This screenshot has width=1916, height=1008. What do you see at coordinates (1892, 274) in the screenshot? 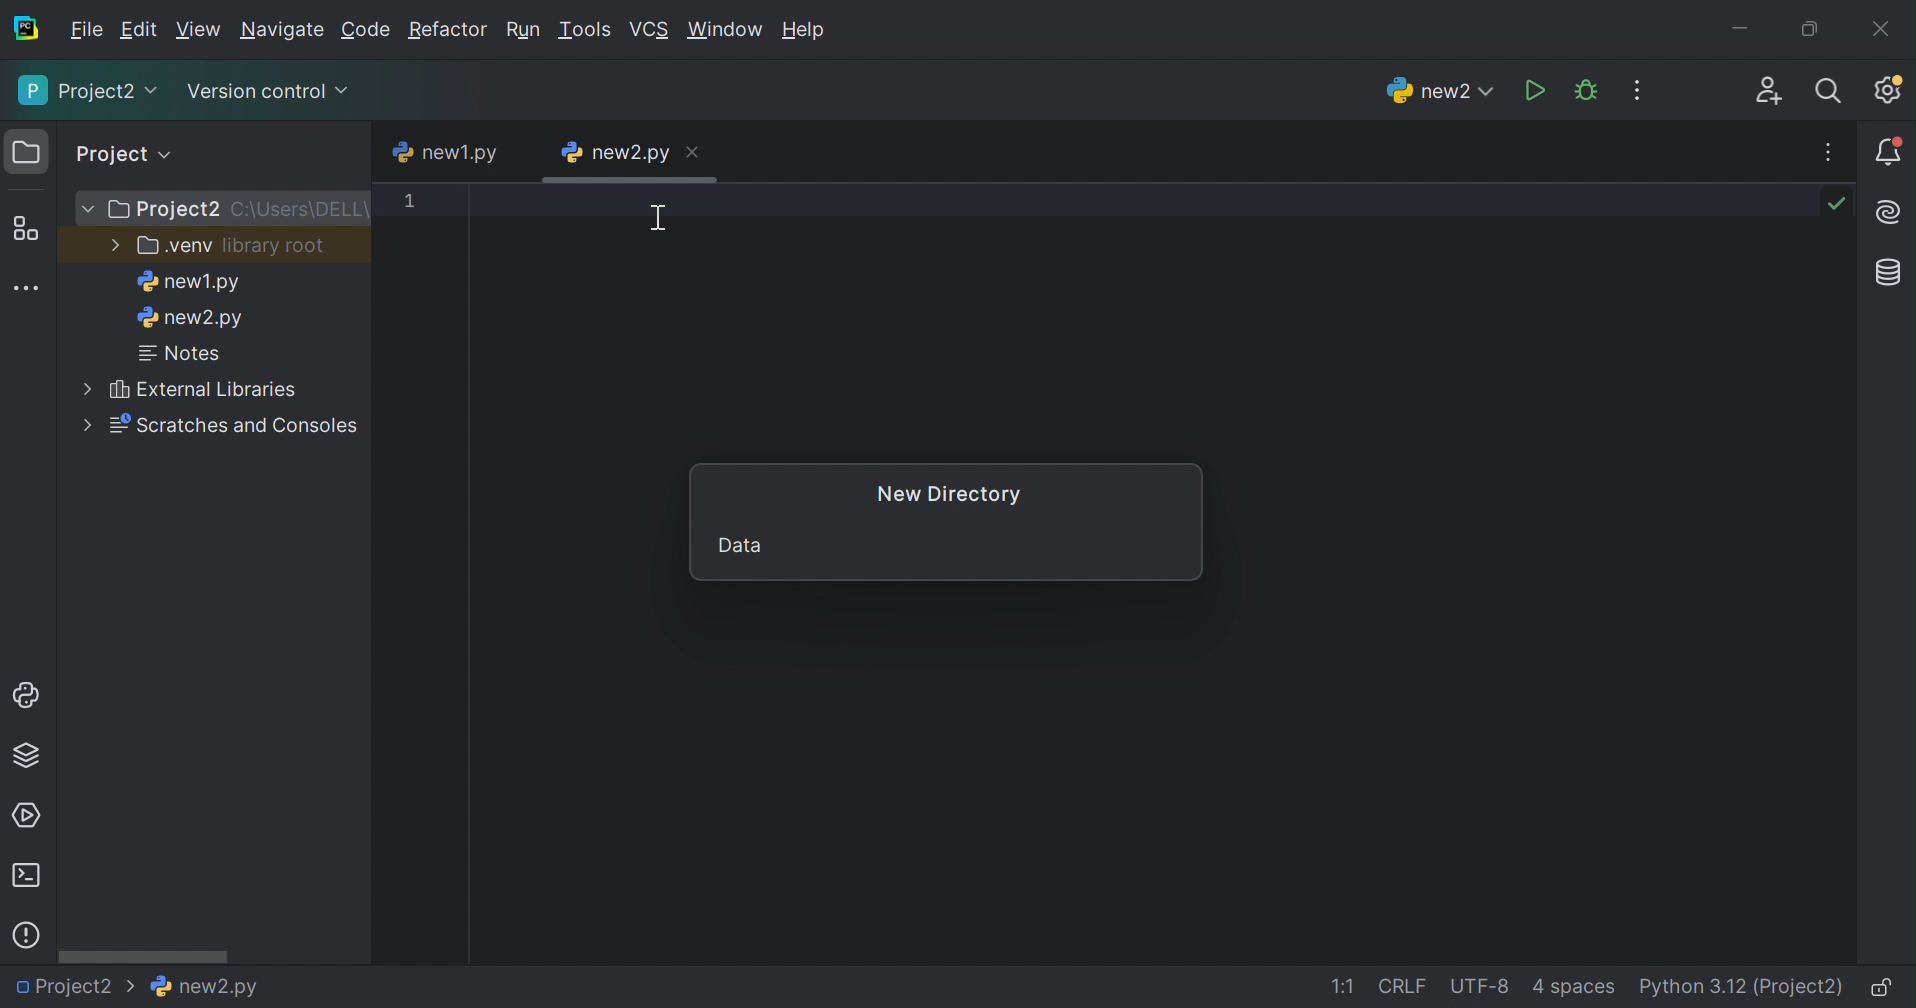
I see `Database` at bounding box center [1892, 274].